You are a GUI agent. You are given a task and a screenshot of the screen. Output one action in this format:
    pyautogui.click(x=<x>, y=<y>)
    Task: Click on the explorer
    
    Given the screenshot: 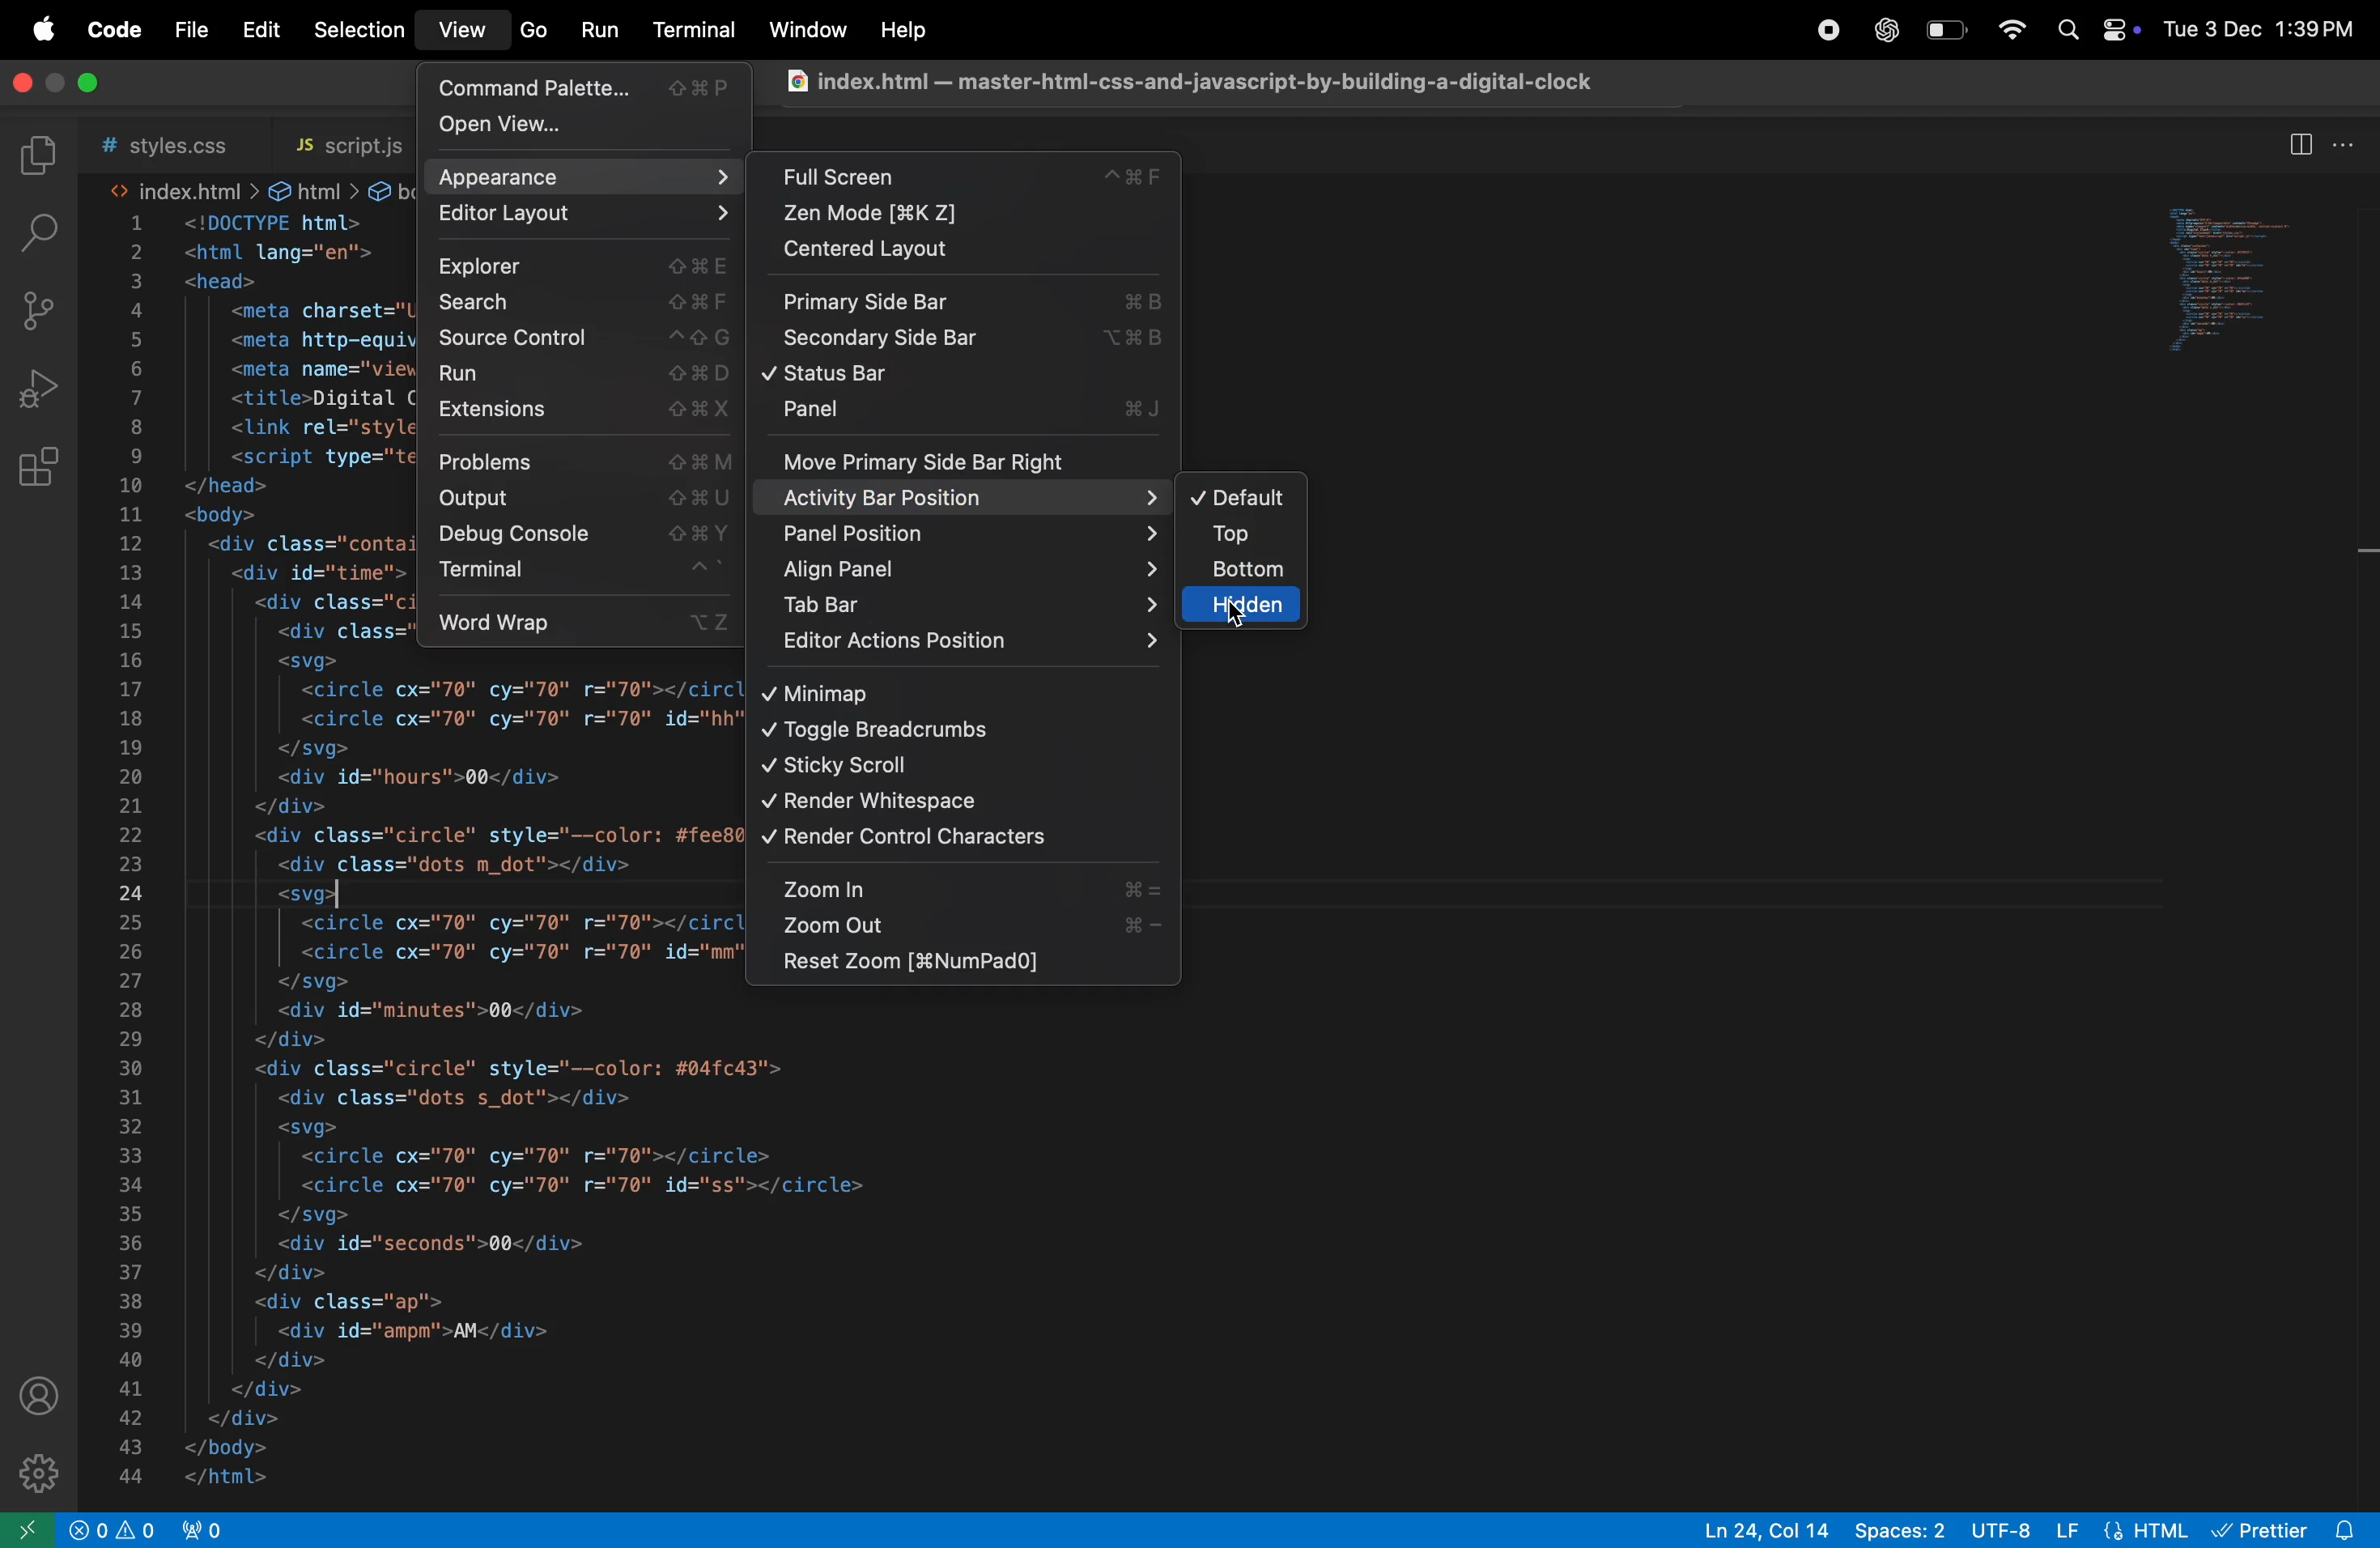 What is the action you would take?
    pyautogui.click(x=36, y=156)
    